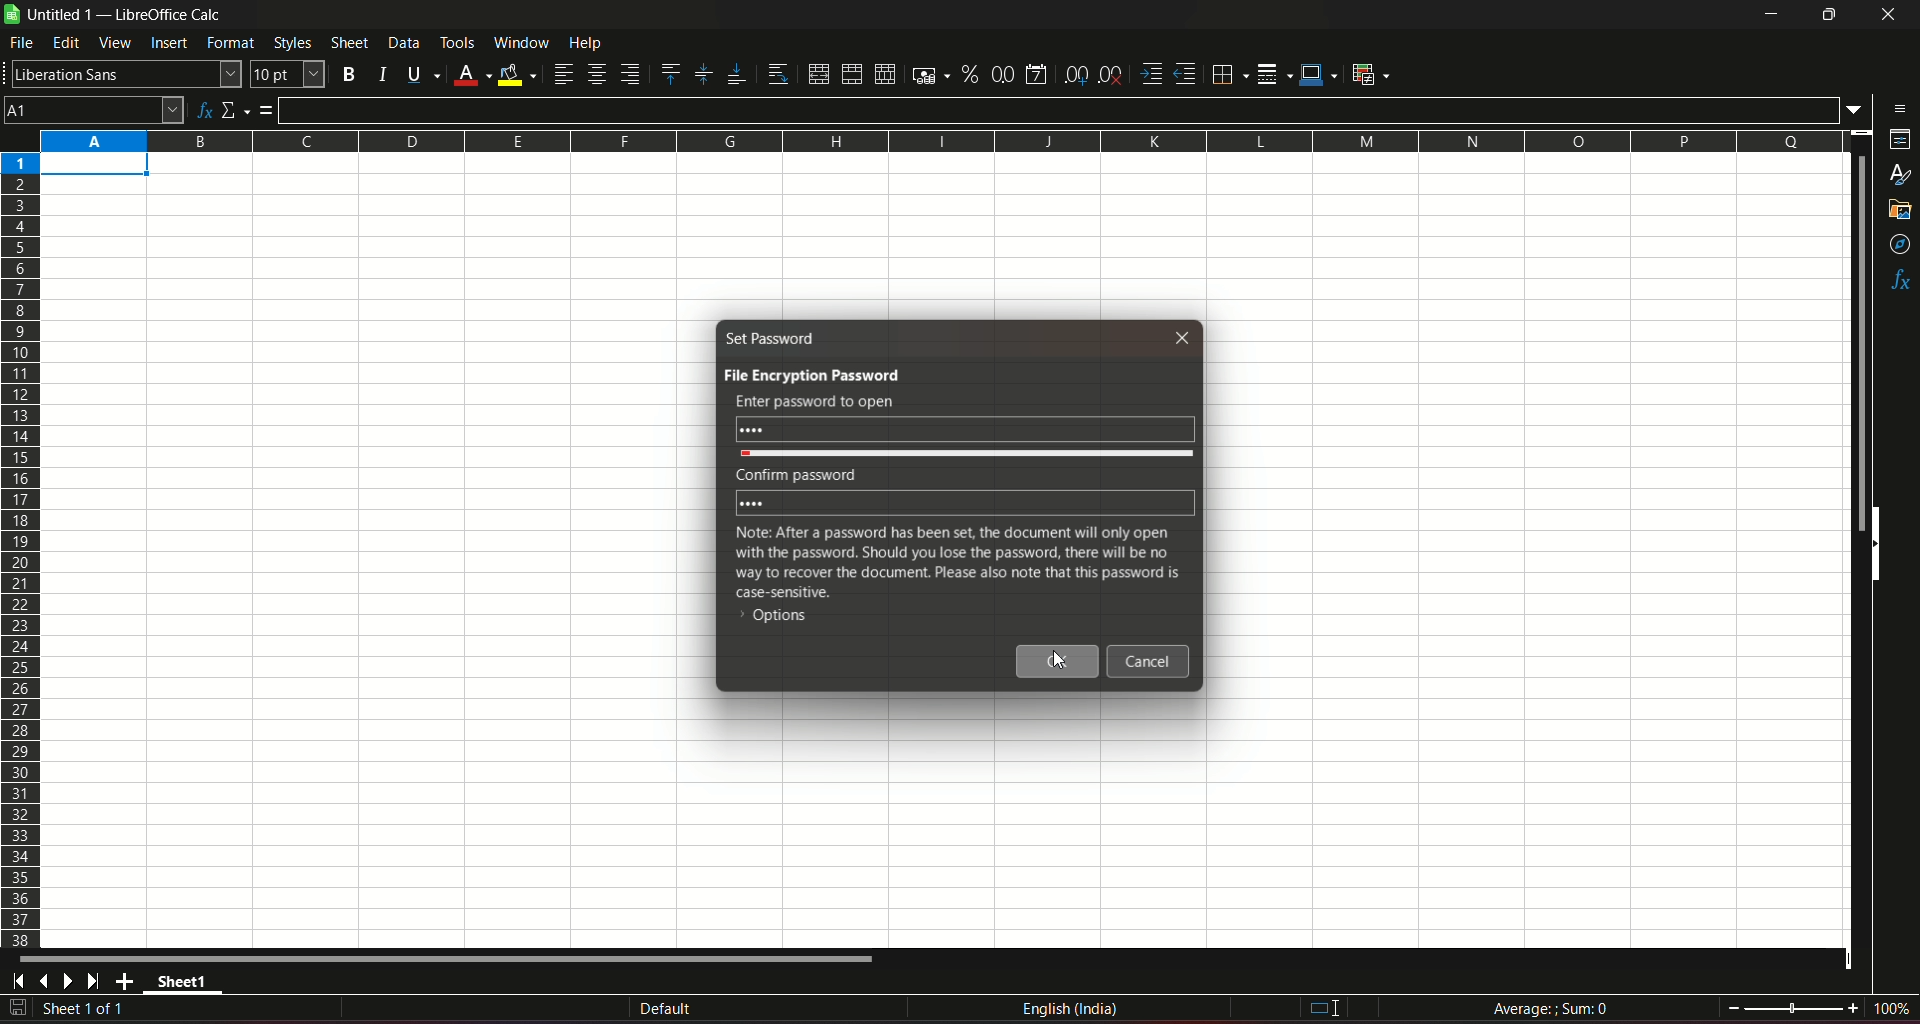  What do you see at coordinates (792, 473) in the screenshot?
I see `text` at bounding box center [792, 473].